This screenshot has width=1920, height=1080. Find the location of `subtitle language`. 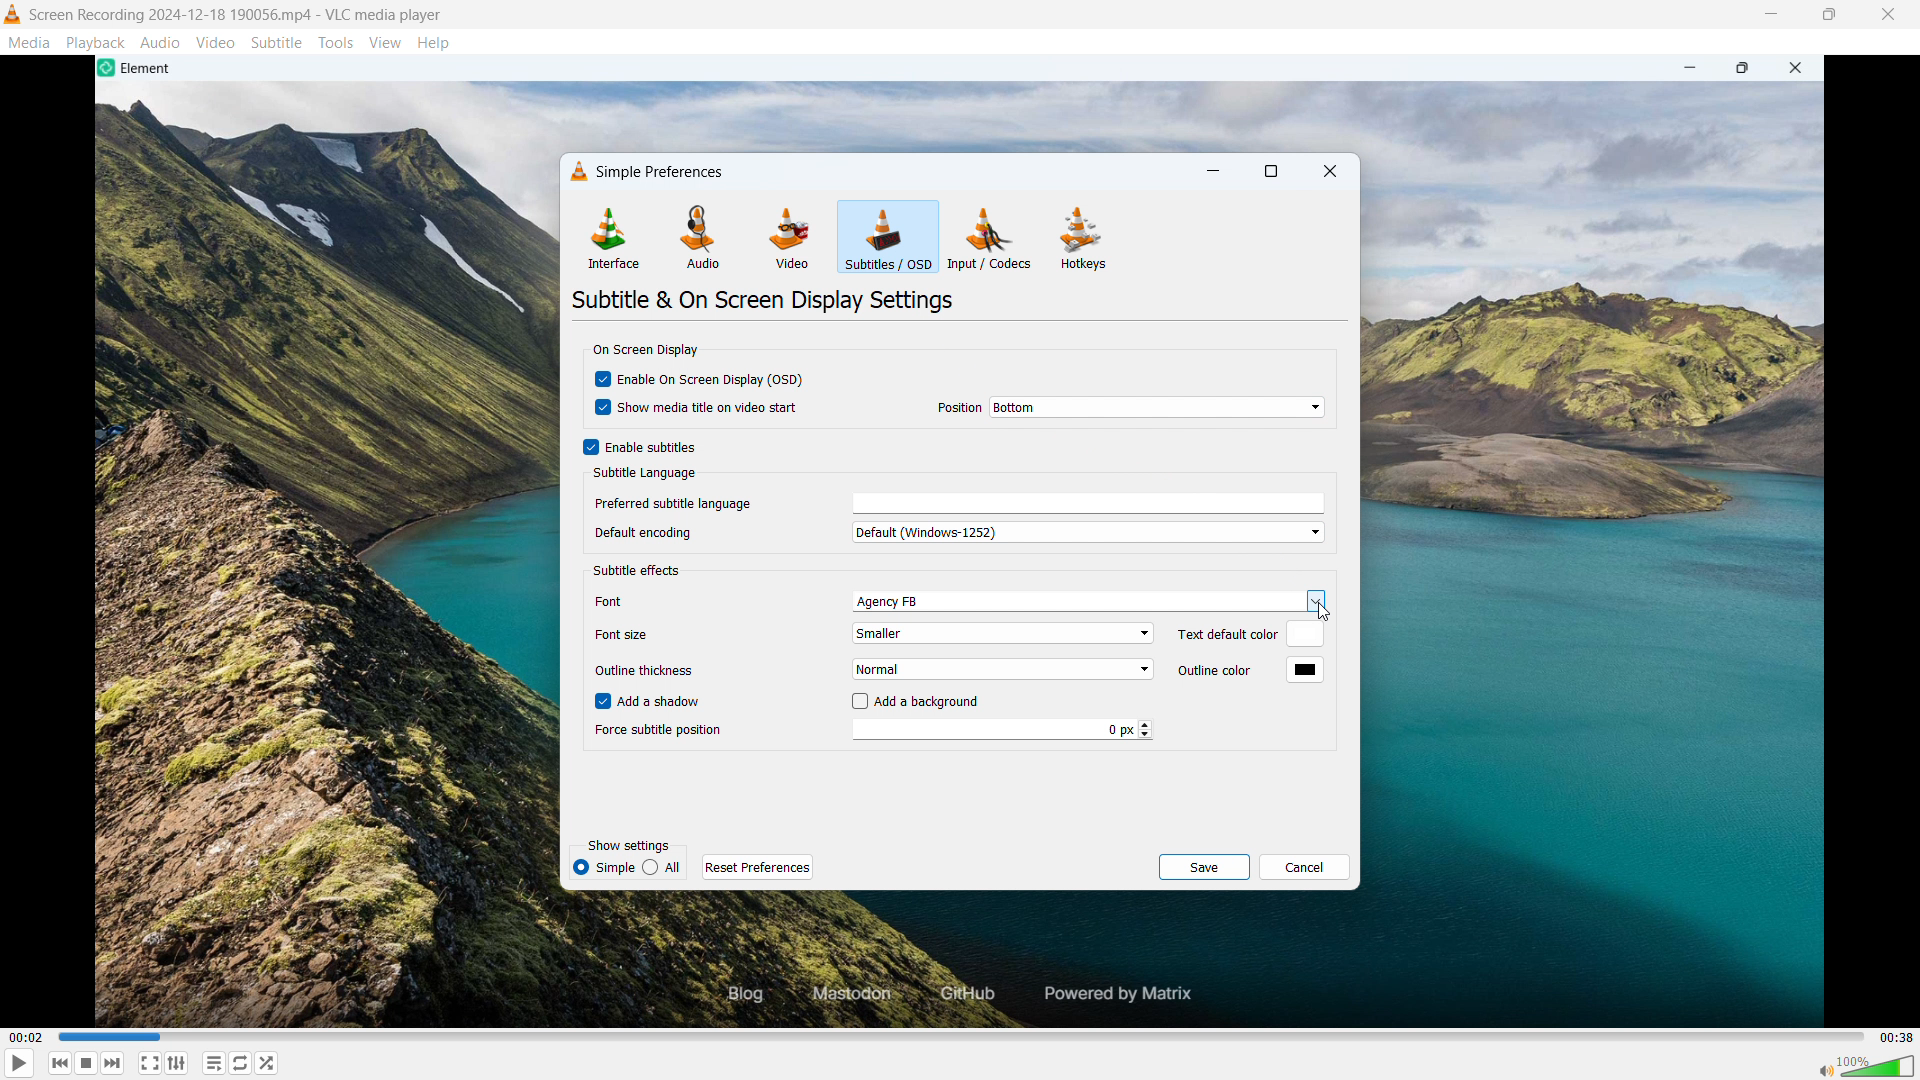

subtitle language is located at coordinates (645, 475).